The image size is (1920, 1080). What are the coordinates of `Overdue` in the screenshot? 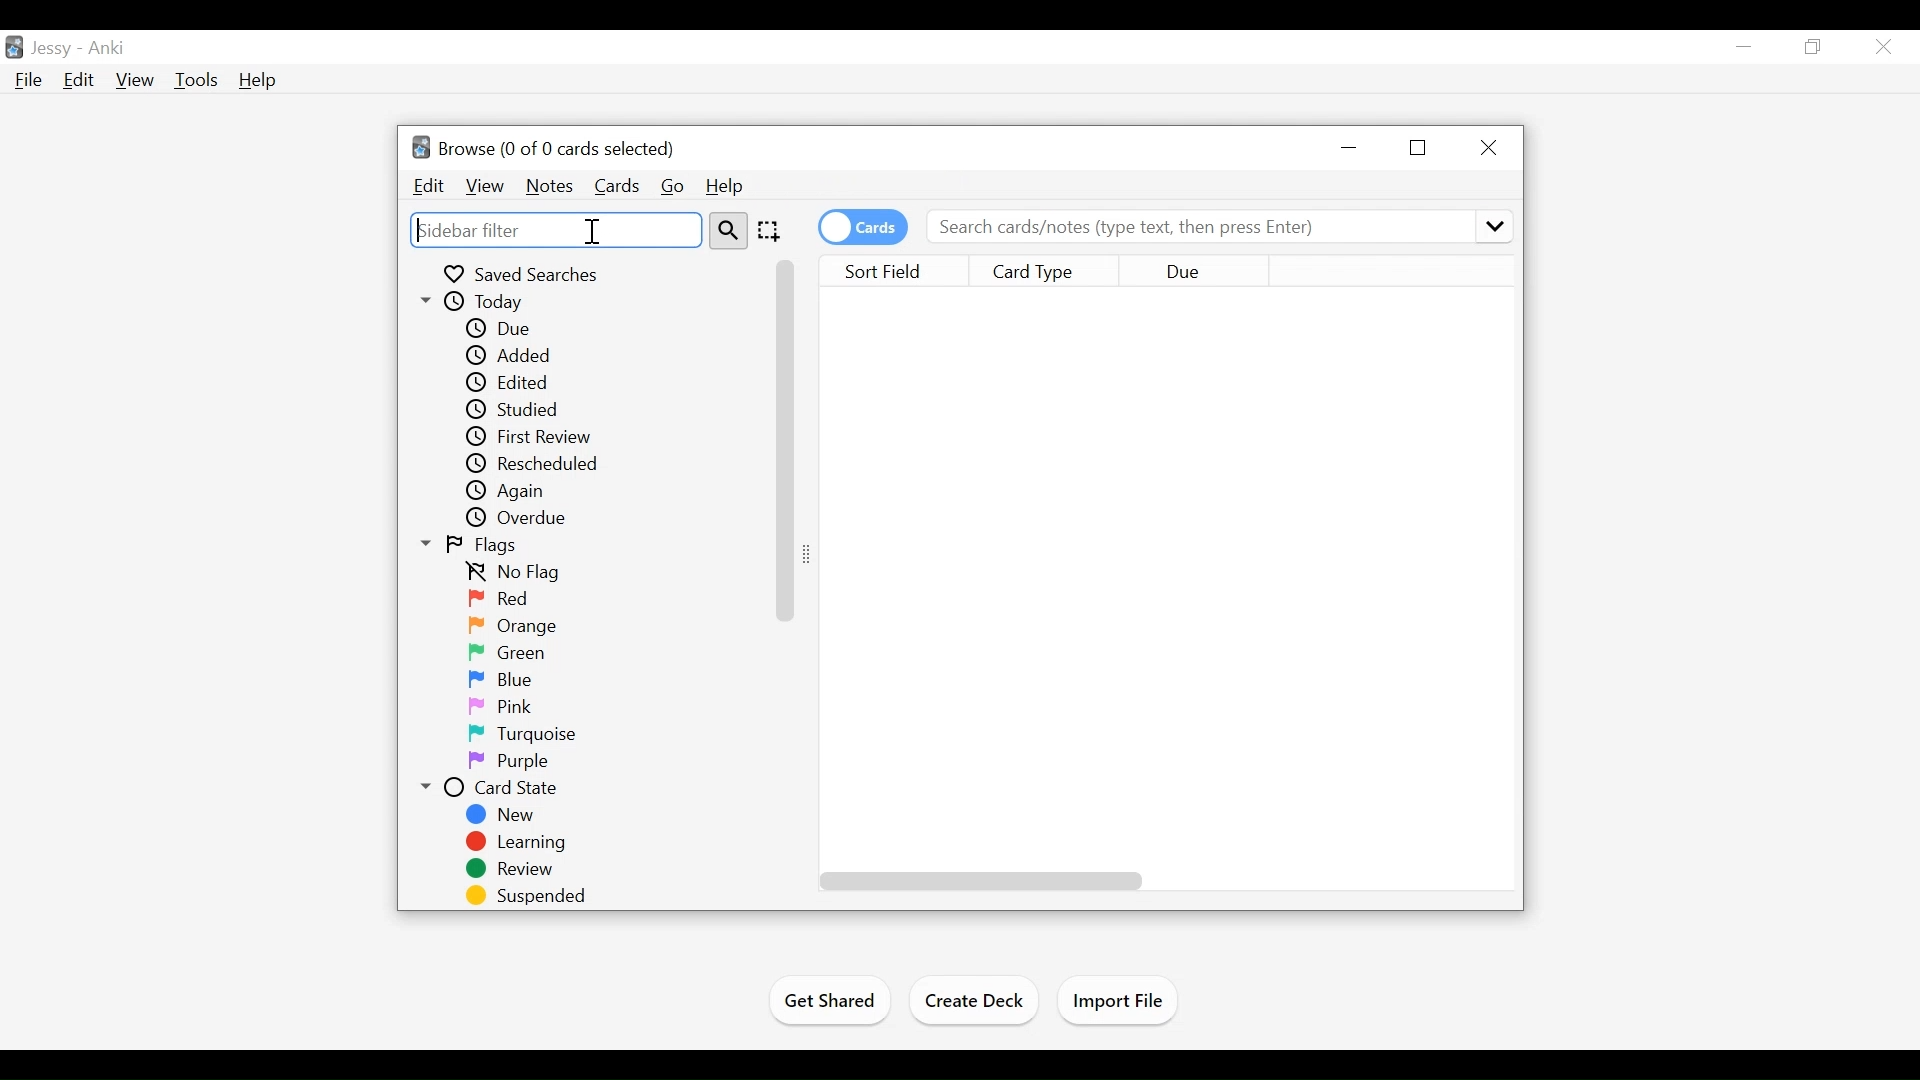 It's located at (518, 520).